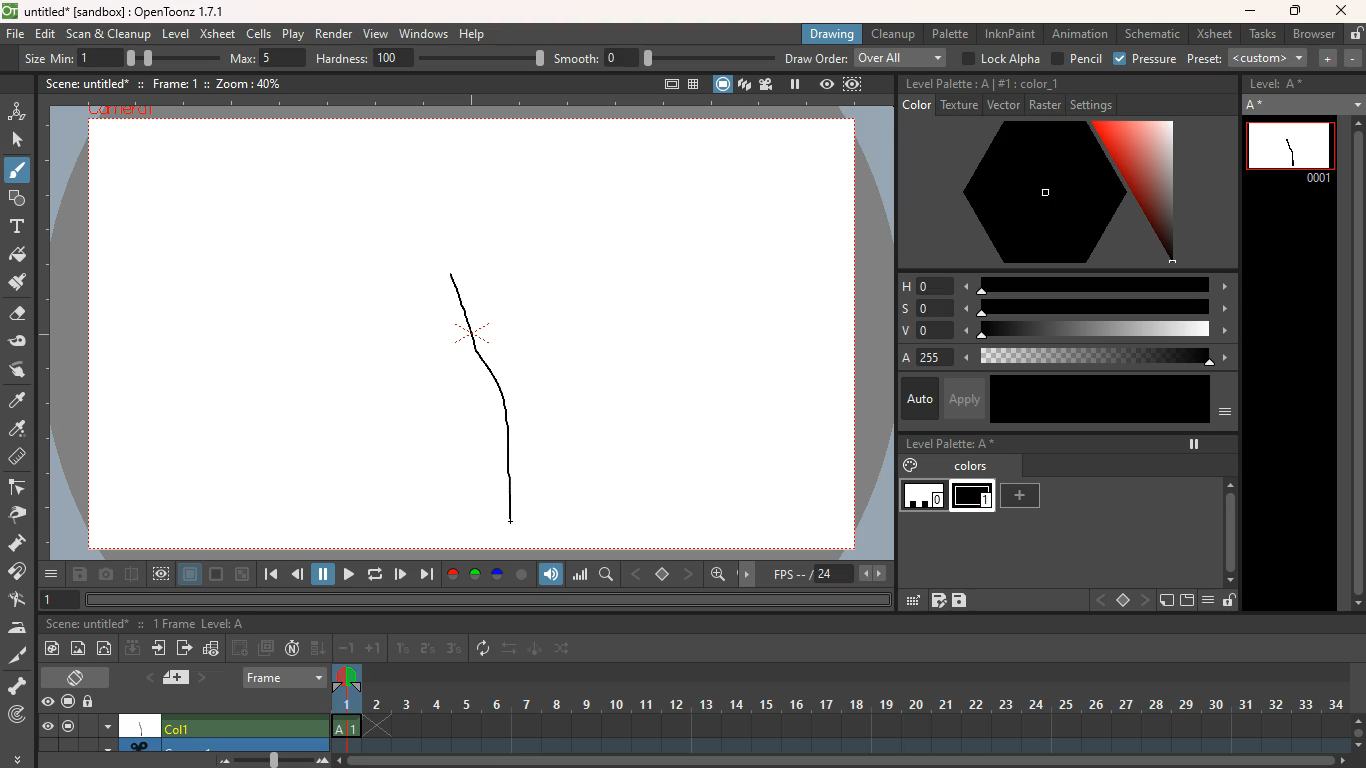  Describe the element at coordinates (1154, 34) in the screenshot. I see `schematic` at that location.